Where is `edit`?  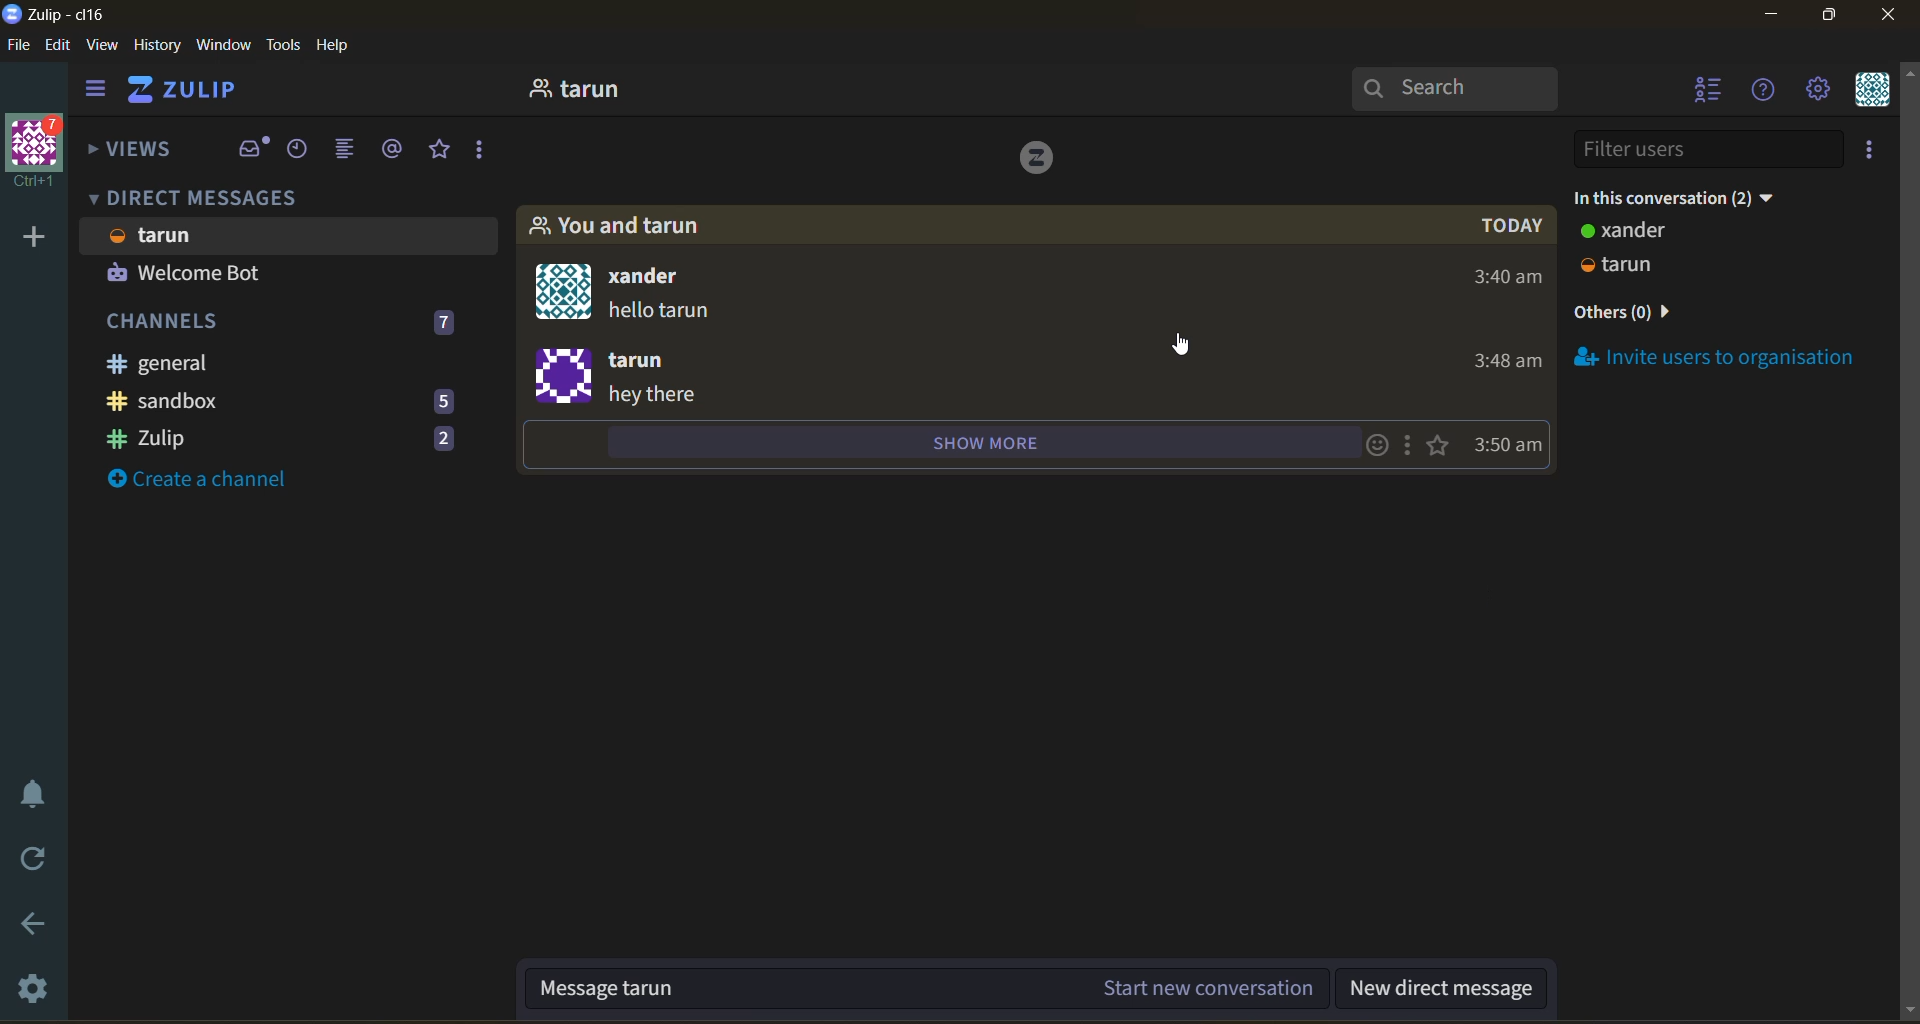 edit is located at coordinates (59, 48).